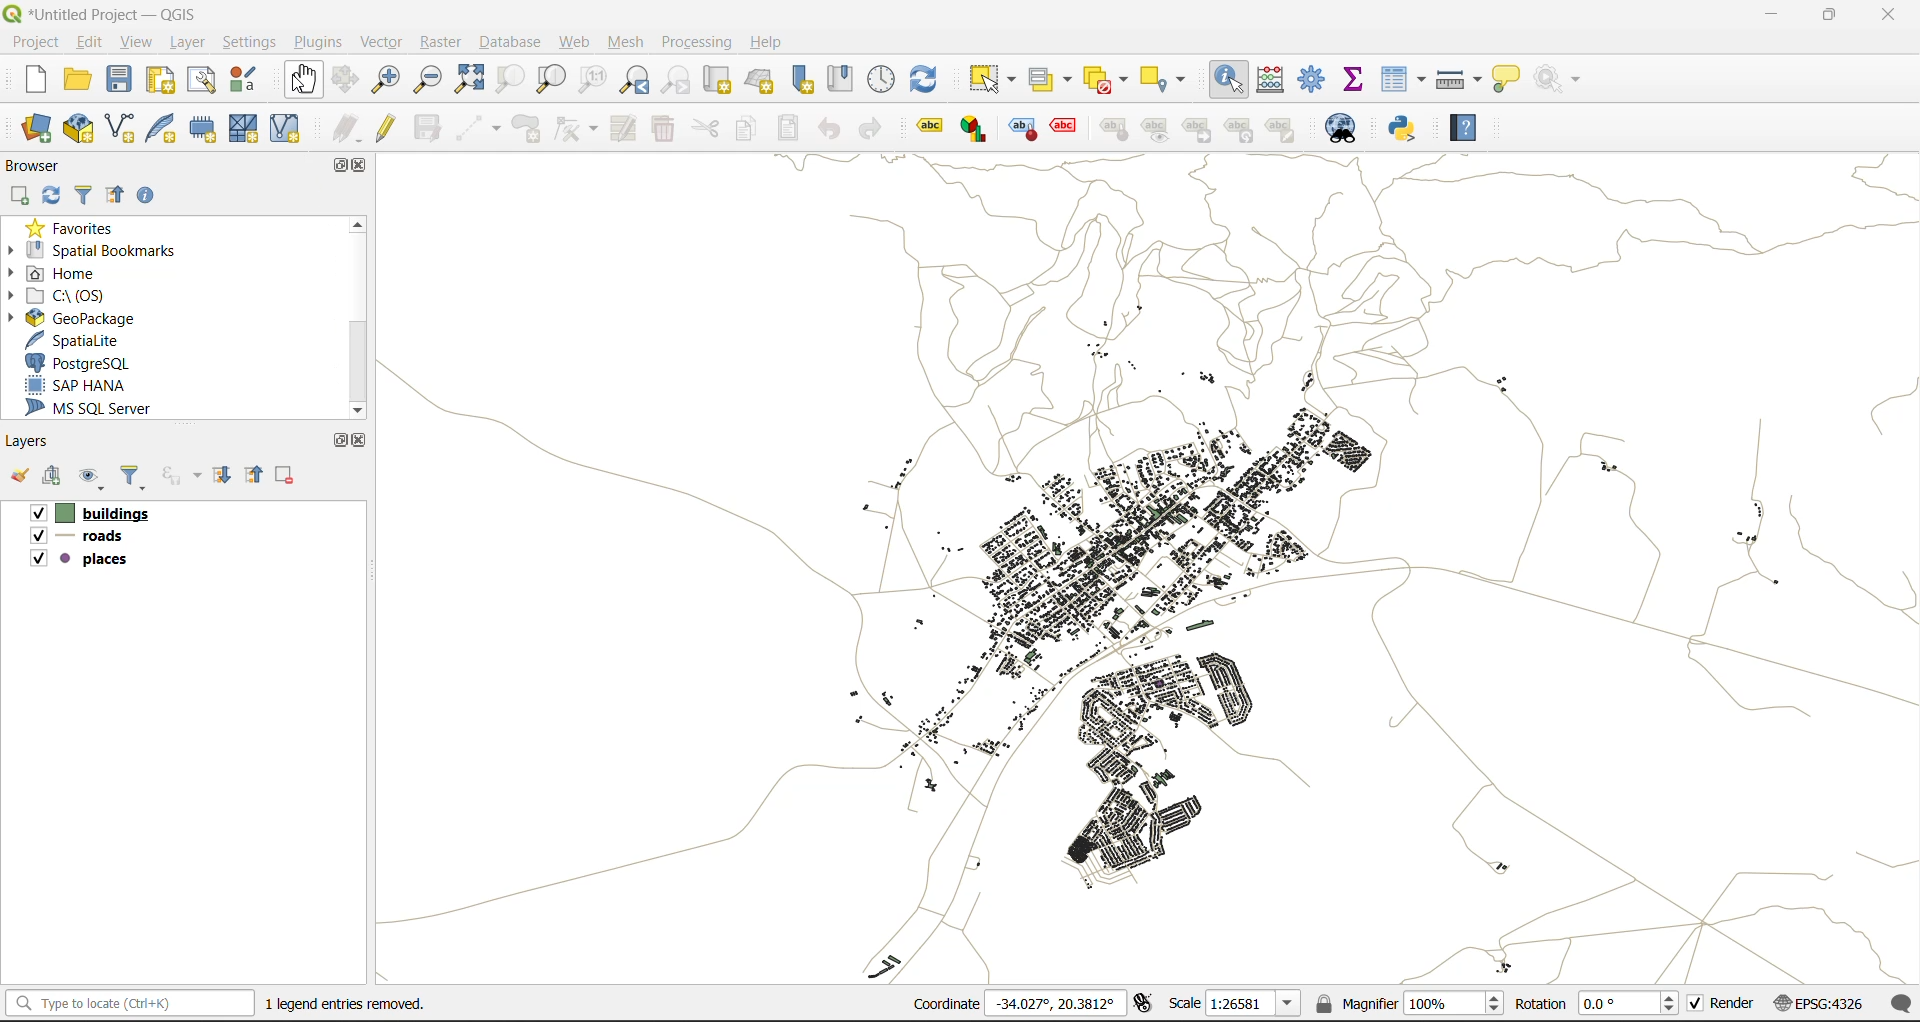 The image size is (1920, 1022). Describe the element at coordinates (89, 194) in the screenshot. I see `filter` at that location.